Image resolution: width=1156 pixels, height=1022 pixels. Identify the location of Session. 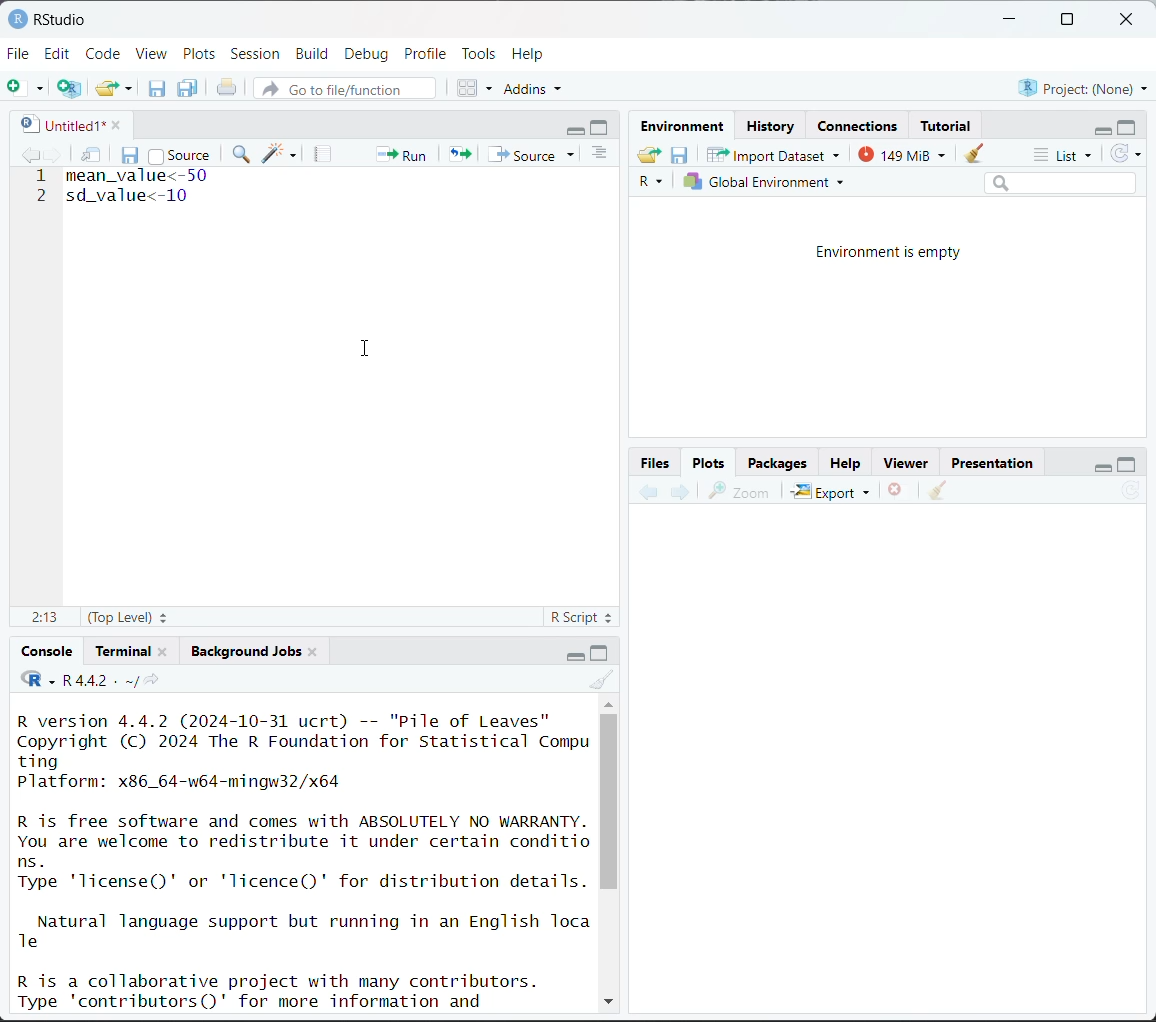
(256, 55).